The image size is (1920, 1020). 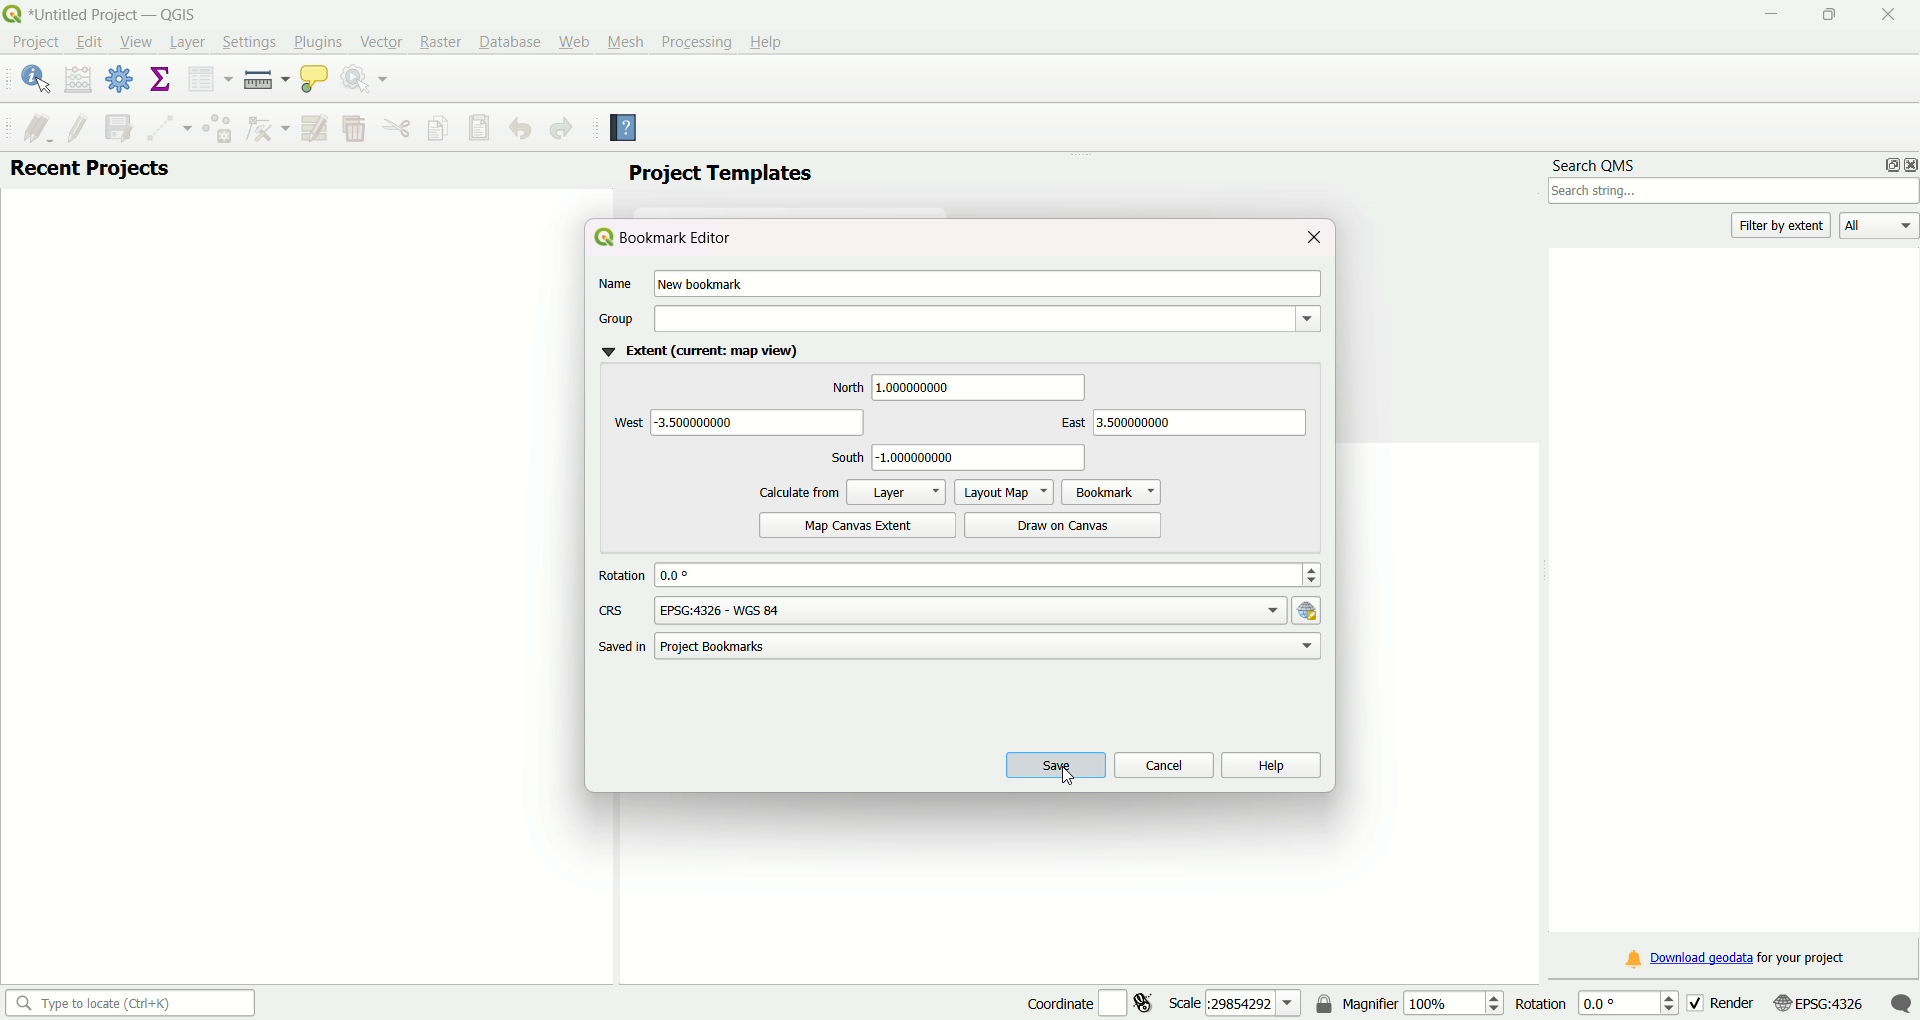 I want to click on layout map, so click(x=1002, y=491).